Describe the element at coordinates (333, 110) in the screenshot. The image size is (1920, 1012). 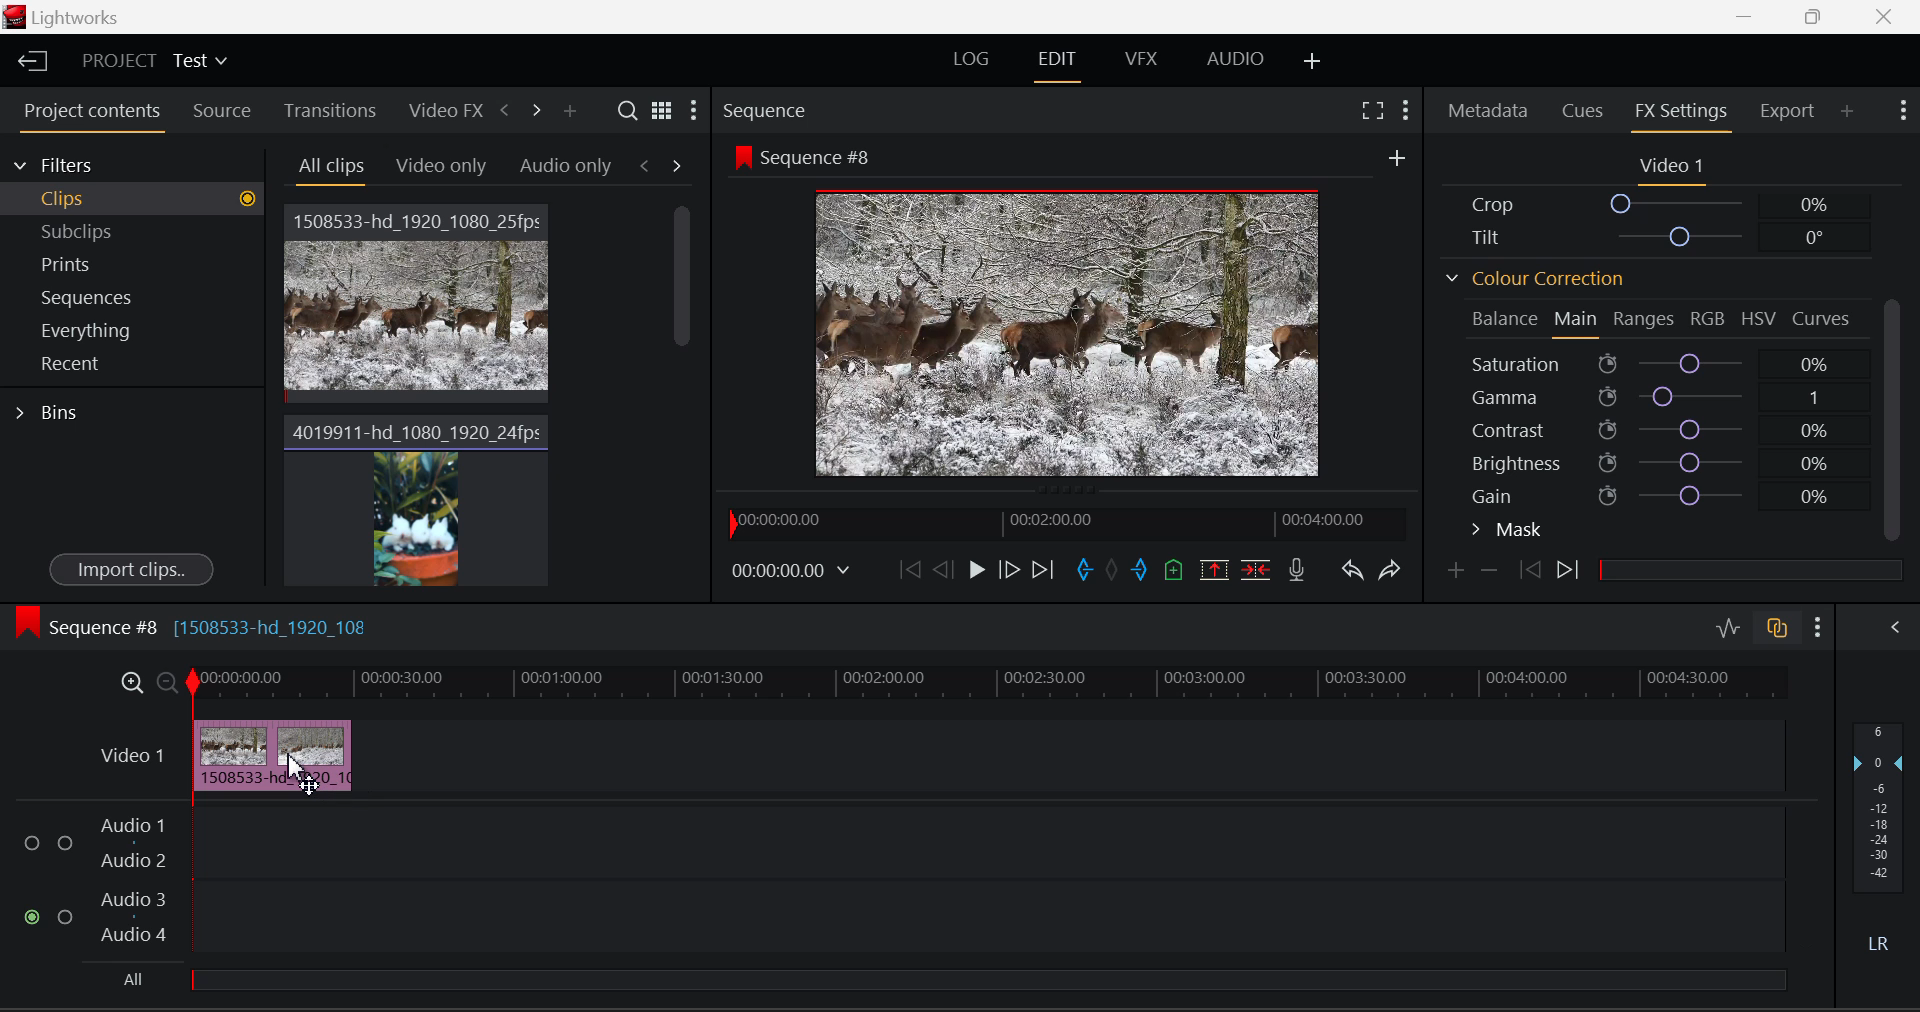
I see `Transitions Tab` at that location.